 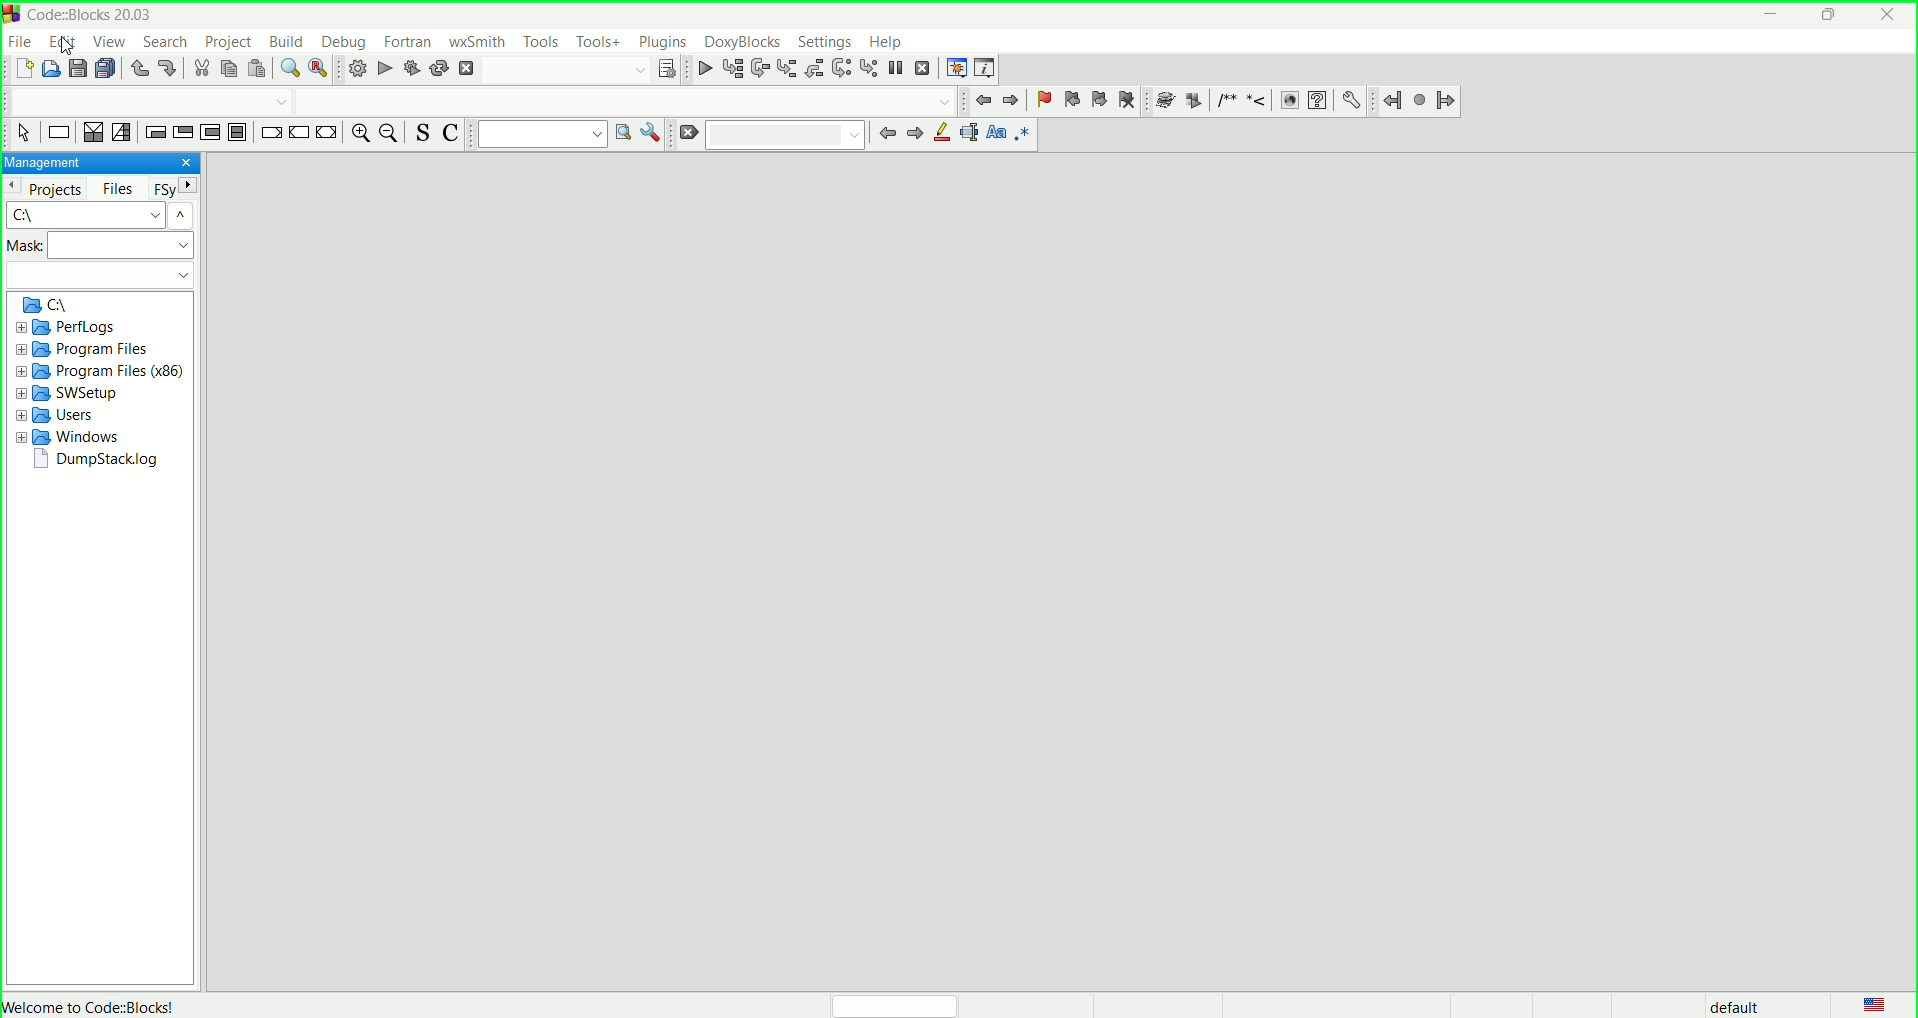 I want to click on prev bookmark, so click(x=1072, y=98).